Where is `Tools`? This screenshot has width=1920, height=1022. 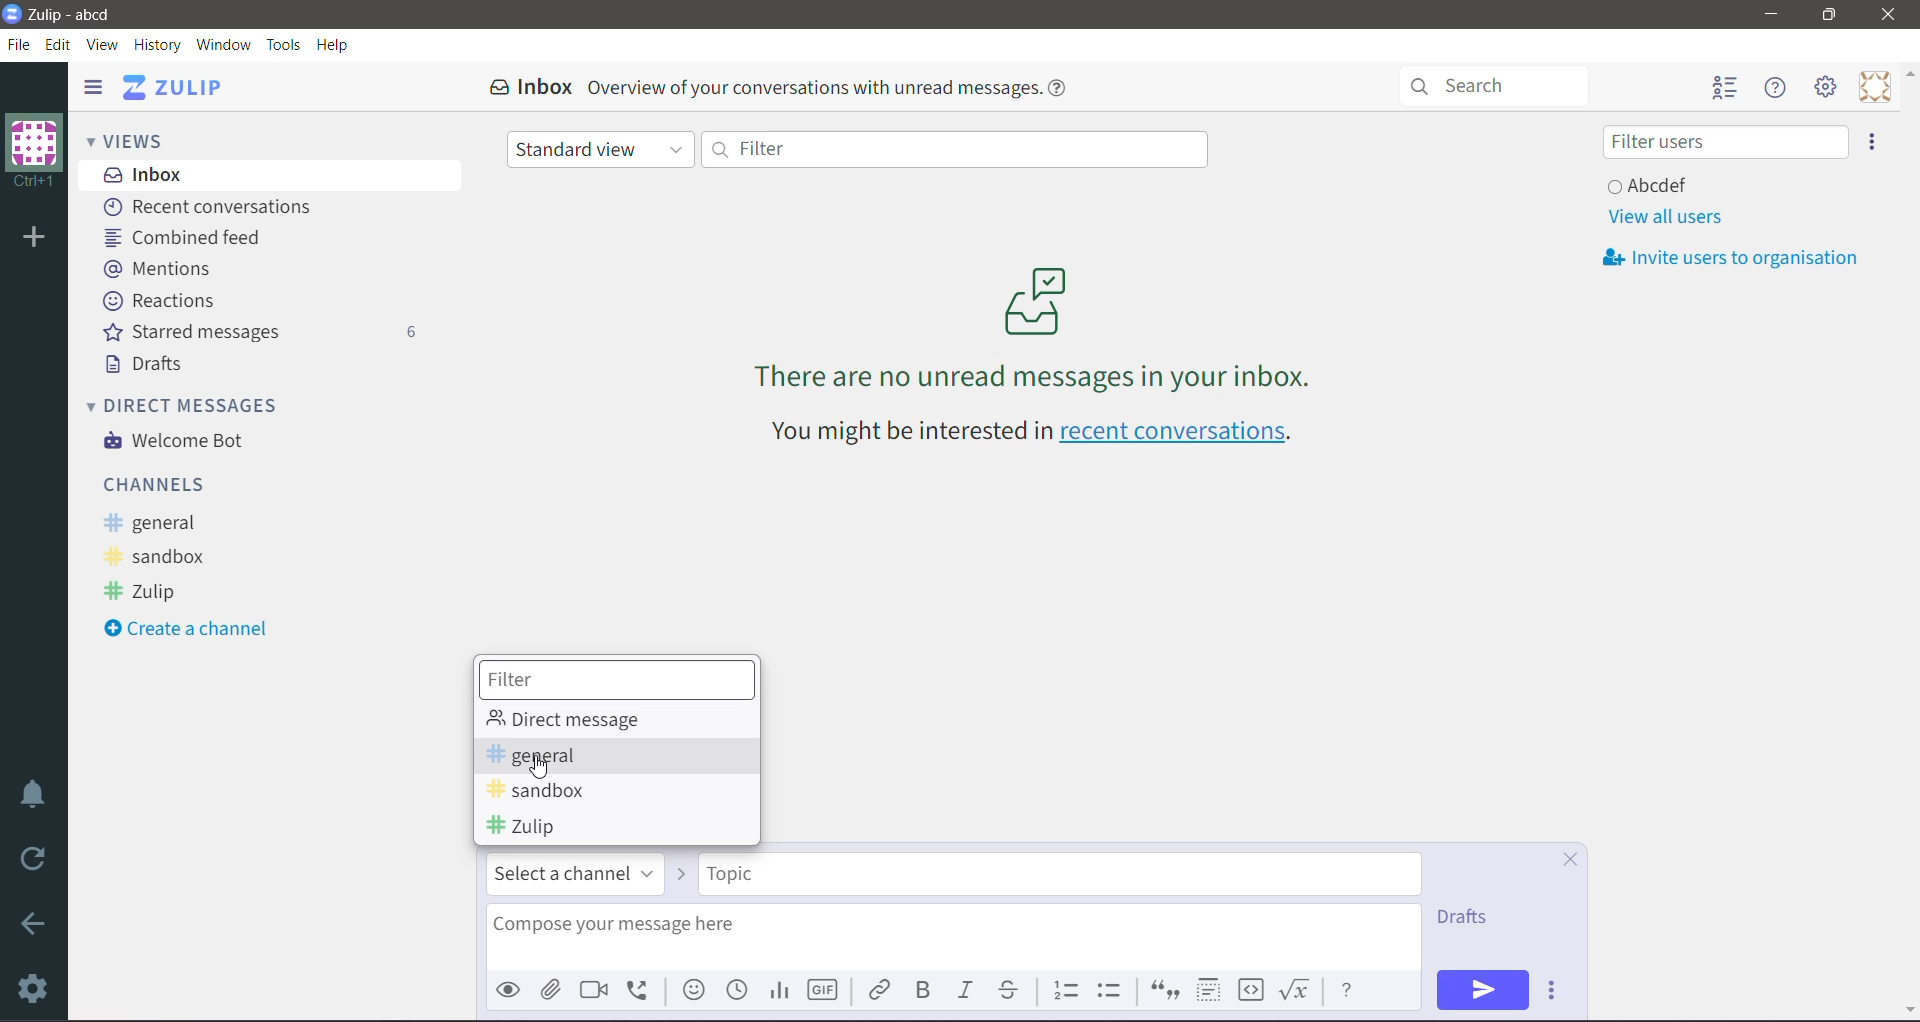
Tools is located at coordinates (284, 45).